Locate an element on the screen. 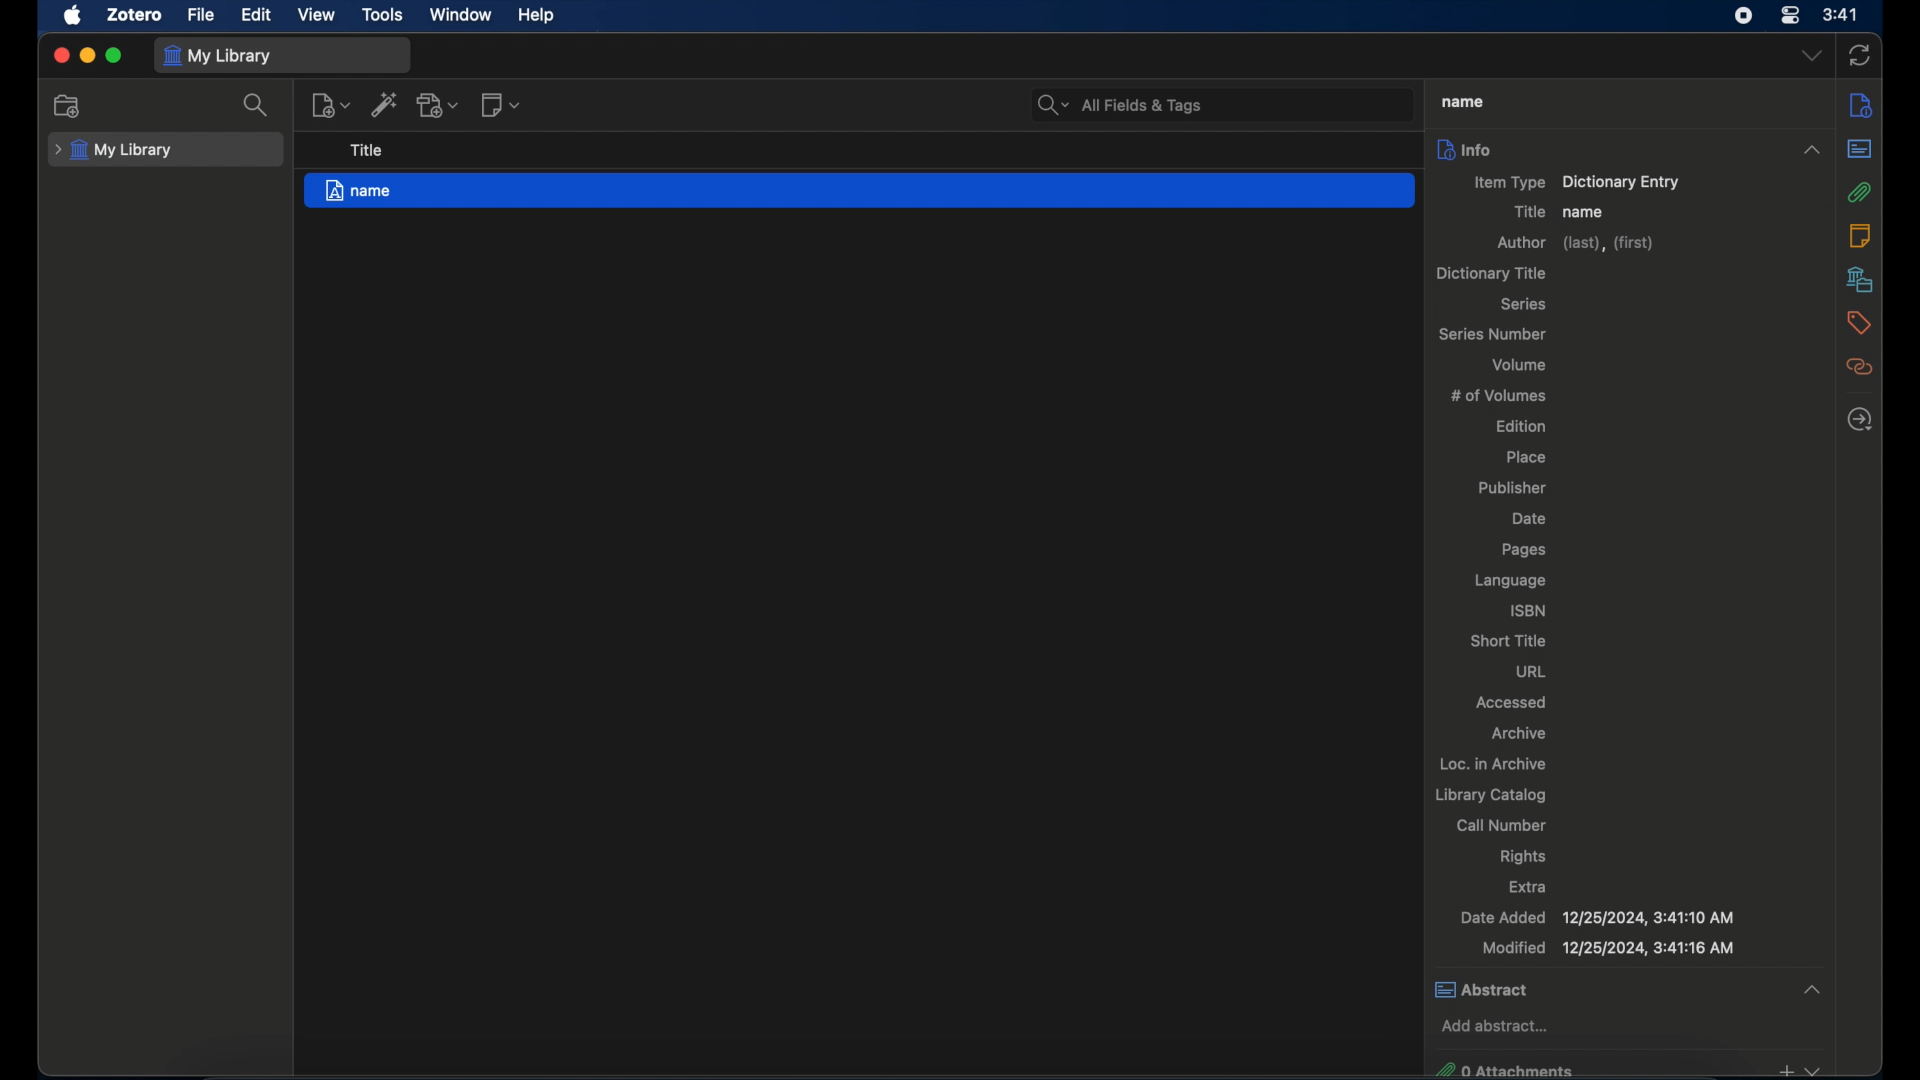  dictionary title is located at coordinates (1490, 273).